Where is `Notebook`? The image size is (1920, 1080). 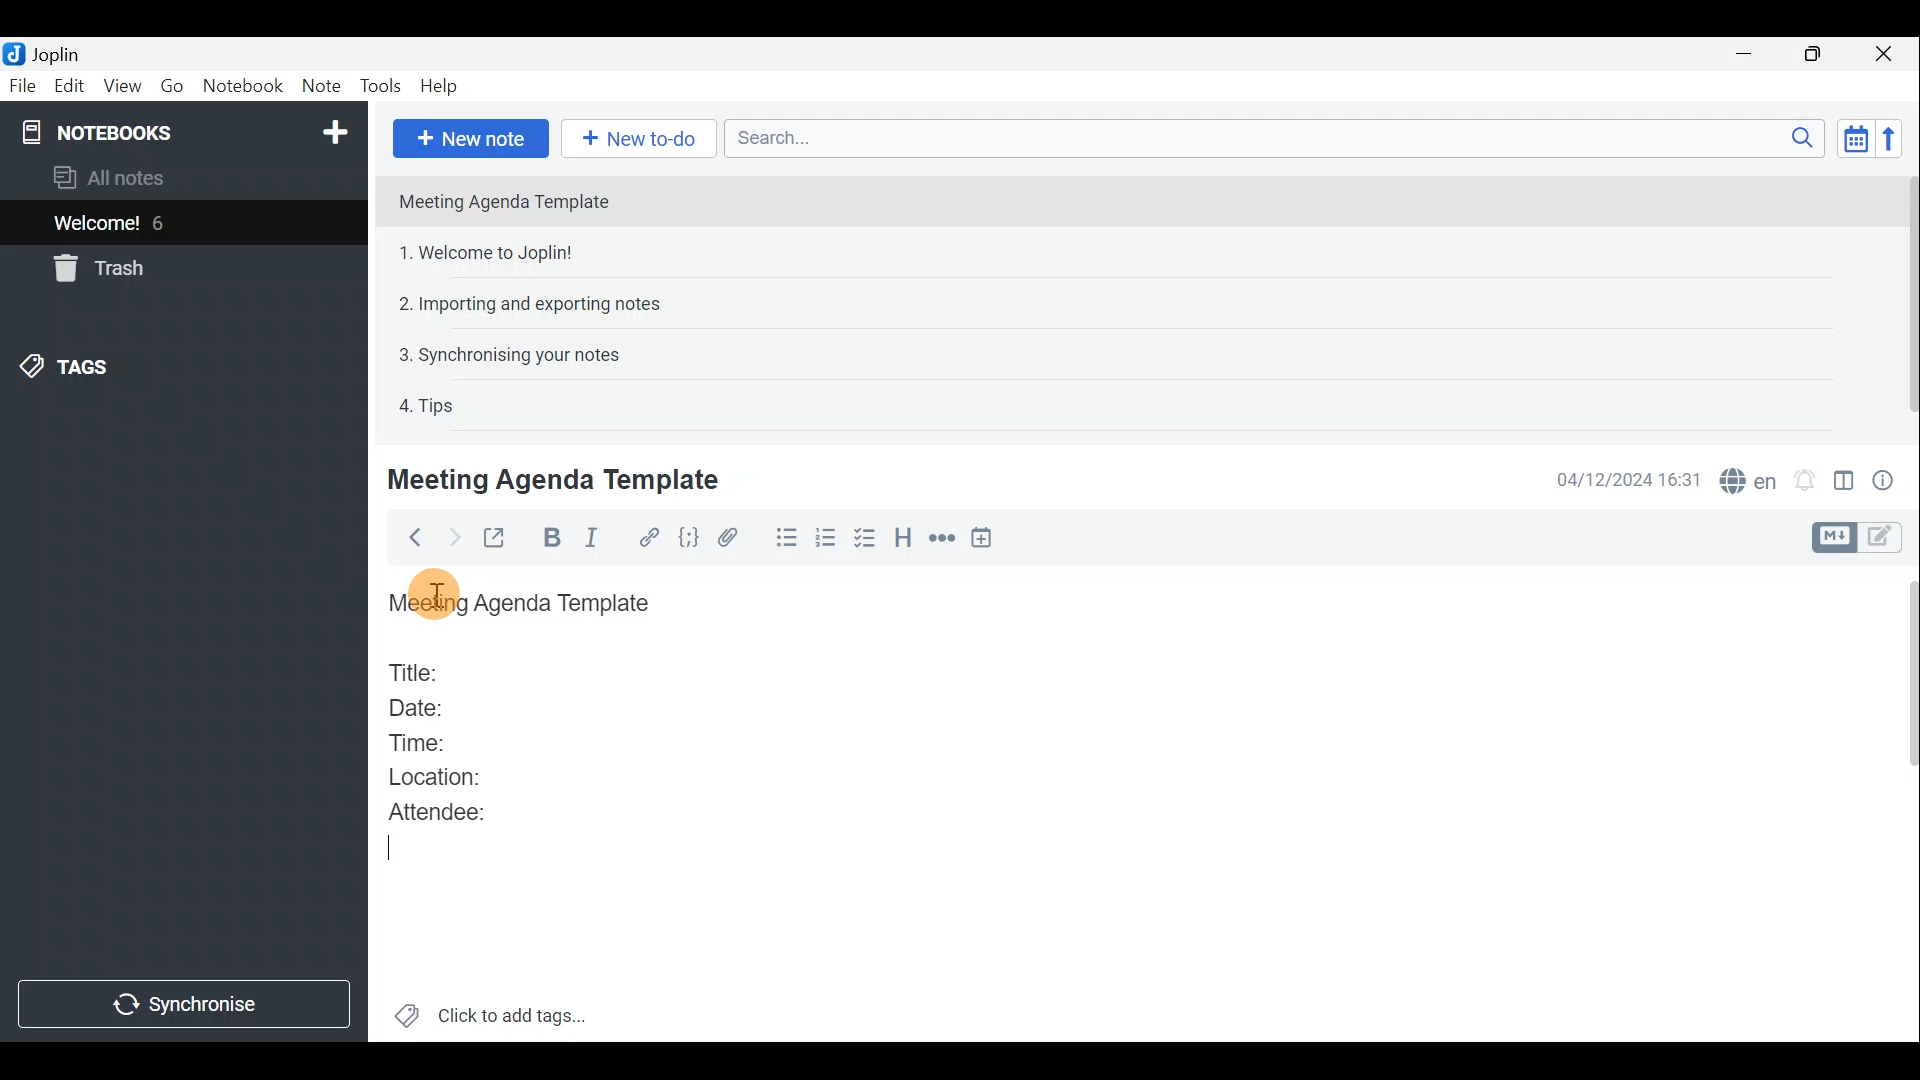 Notebook is located at coordinates (243, 85).